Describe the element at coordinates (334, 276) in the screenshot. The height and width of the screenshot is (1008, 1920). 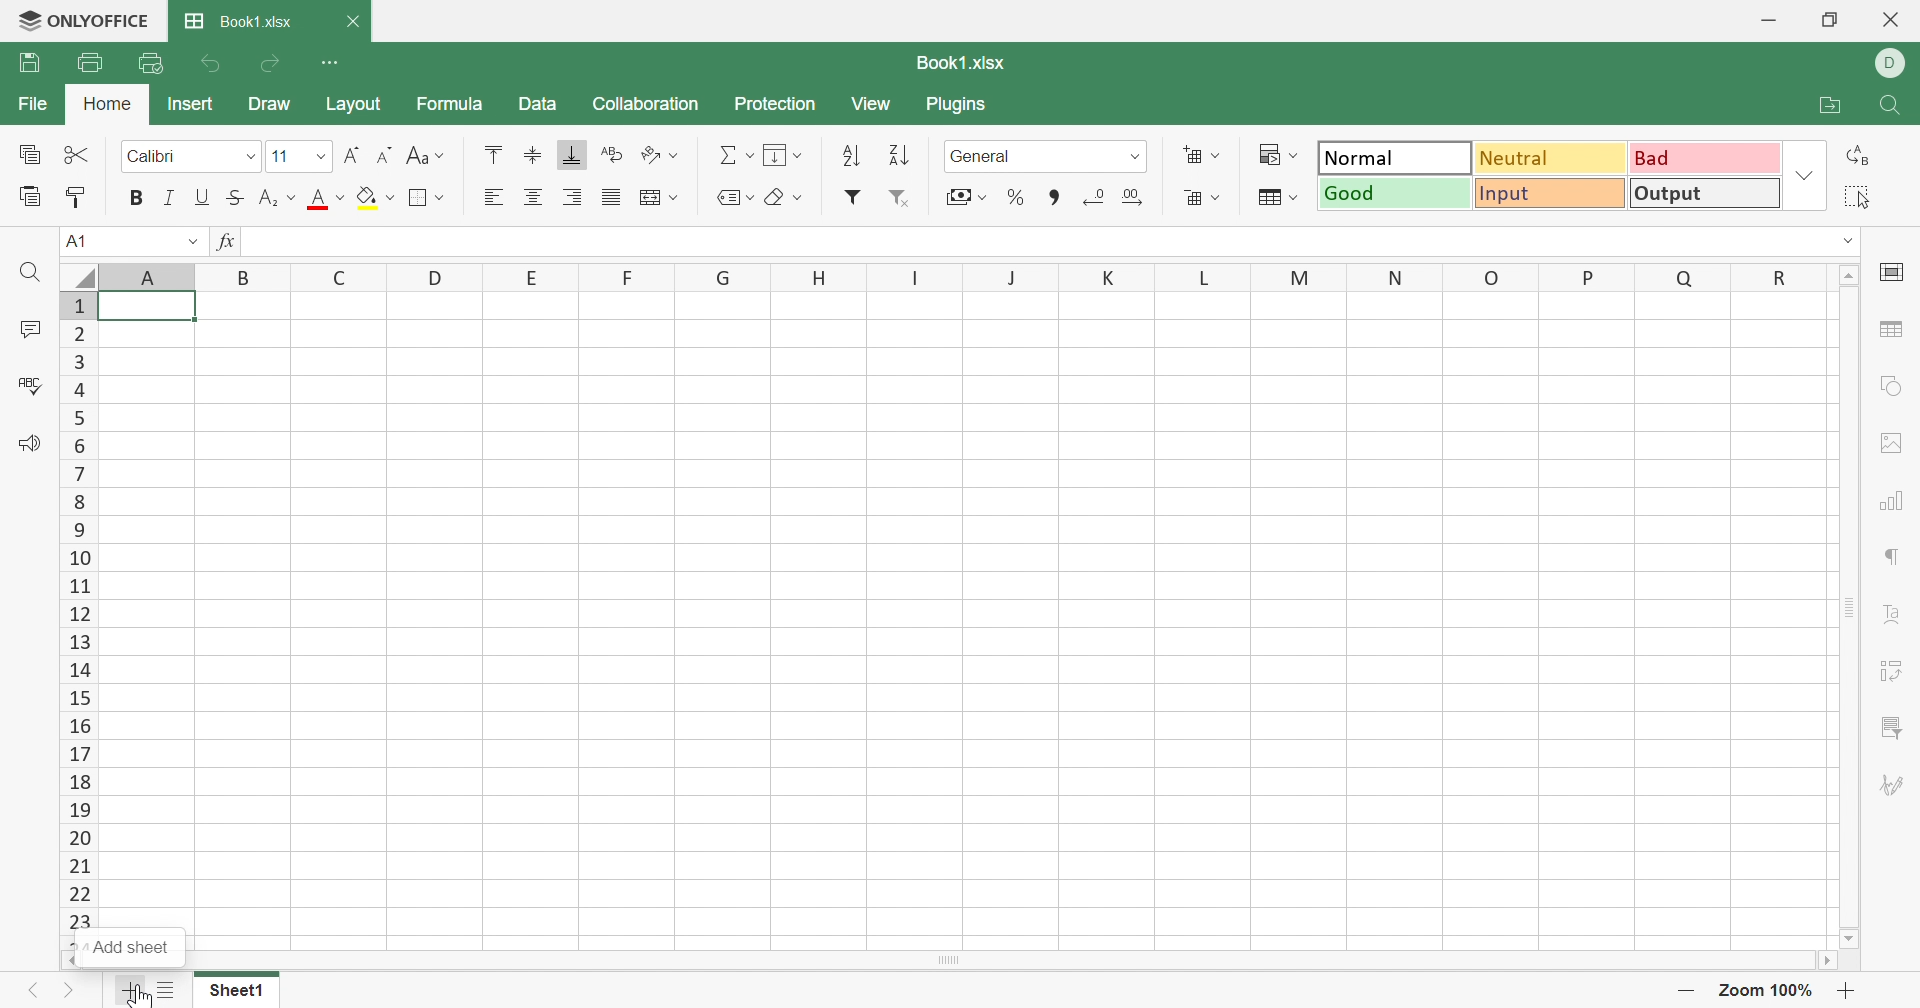
I see `C` at that location.